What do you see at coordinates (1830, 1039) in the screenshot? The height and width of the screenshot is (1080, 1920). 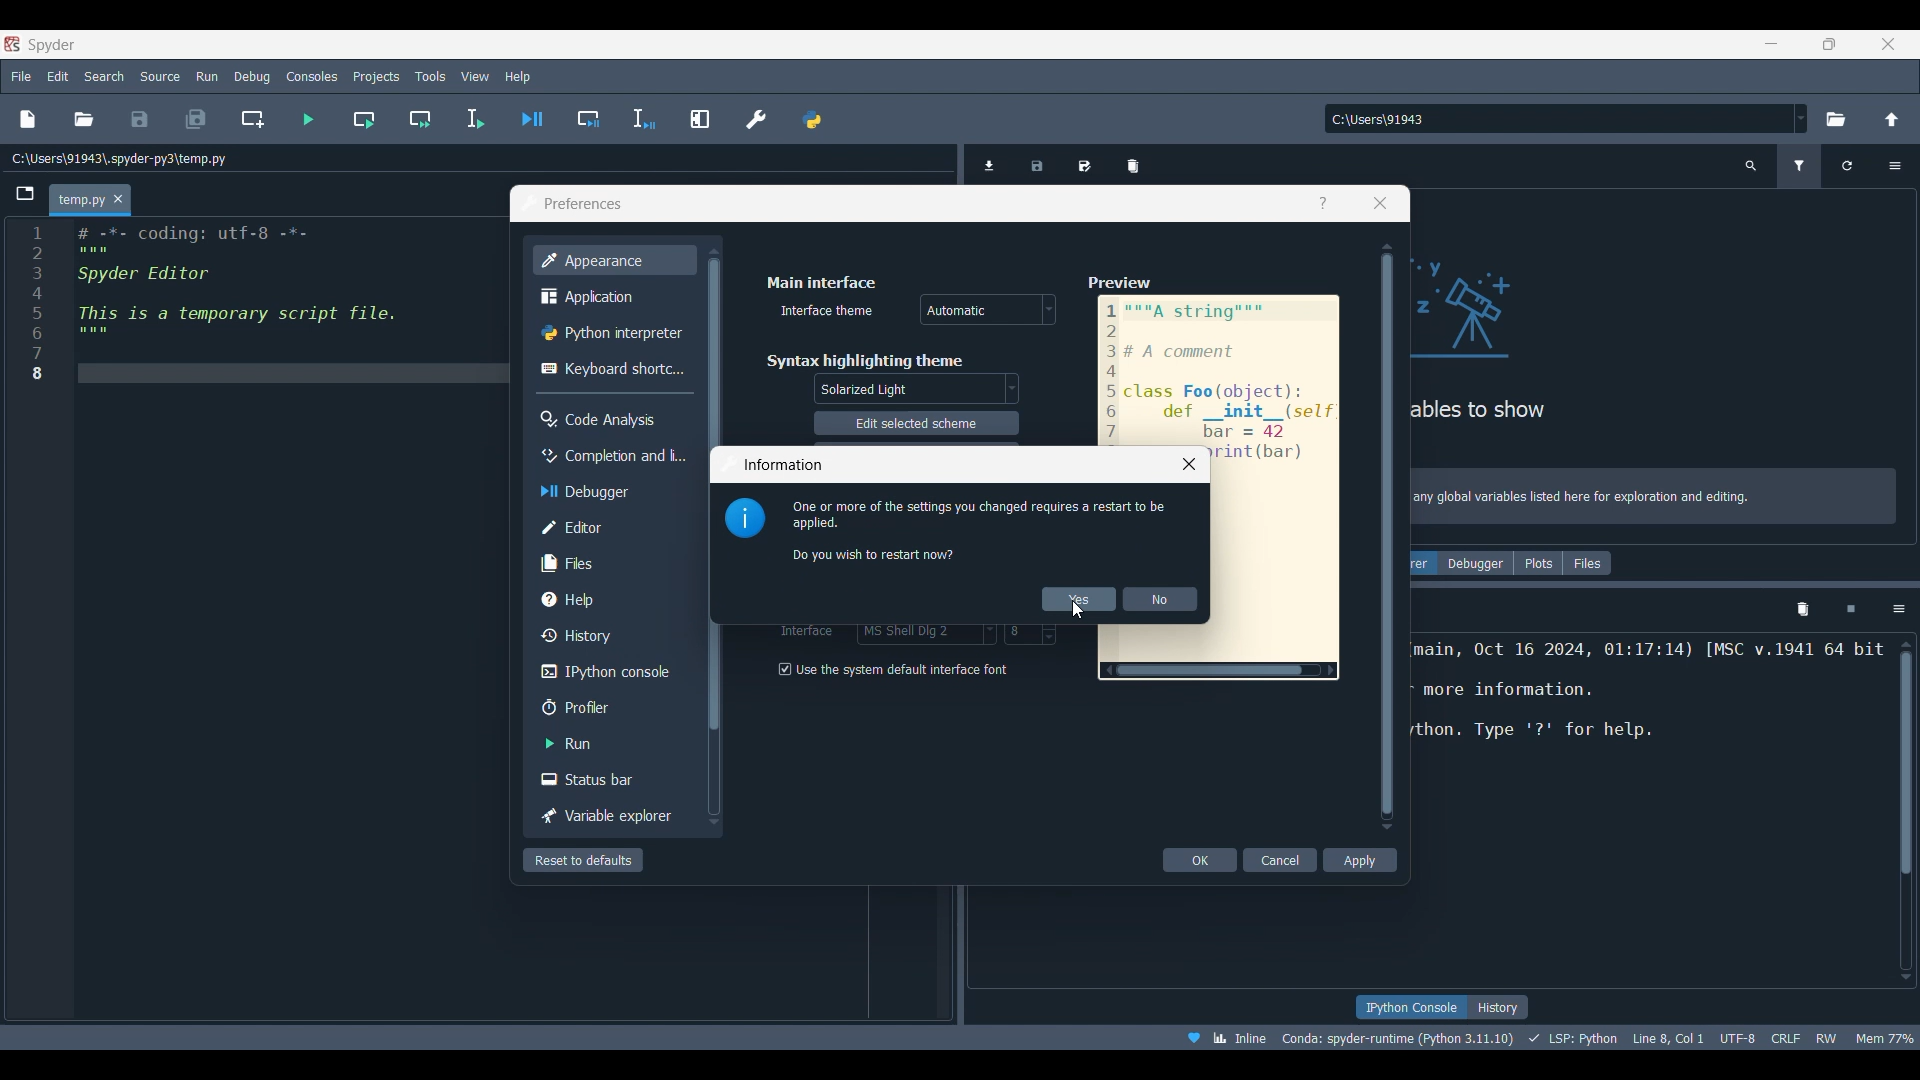 I see `rw` at bounding box center [1830, 1039].